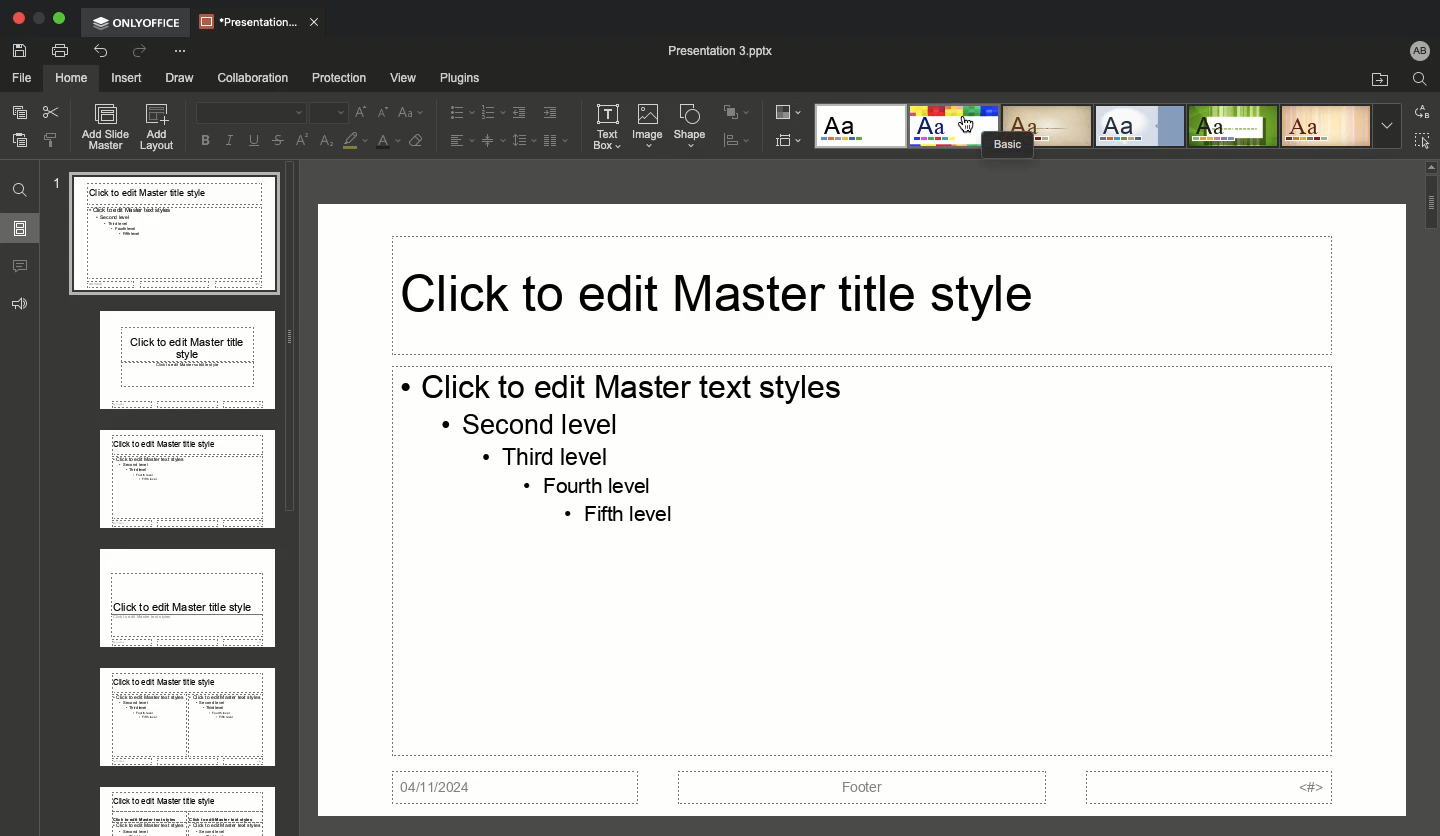 The width and height of the screenshot is (1440, 836). Describe the element at coordinates (790, 141) in the screenshot. I see `Select slide size` at that location.